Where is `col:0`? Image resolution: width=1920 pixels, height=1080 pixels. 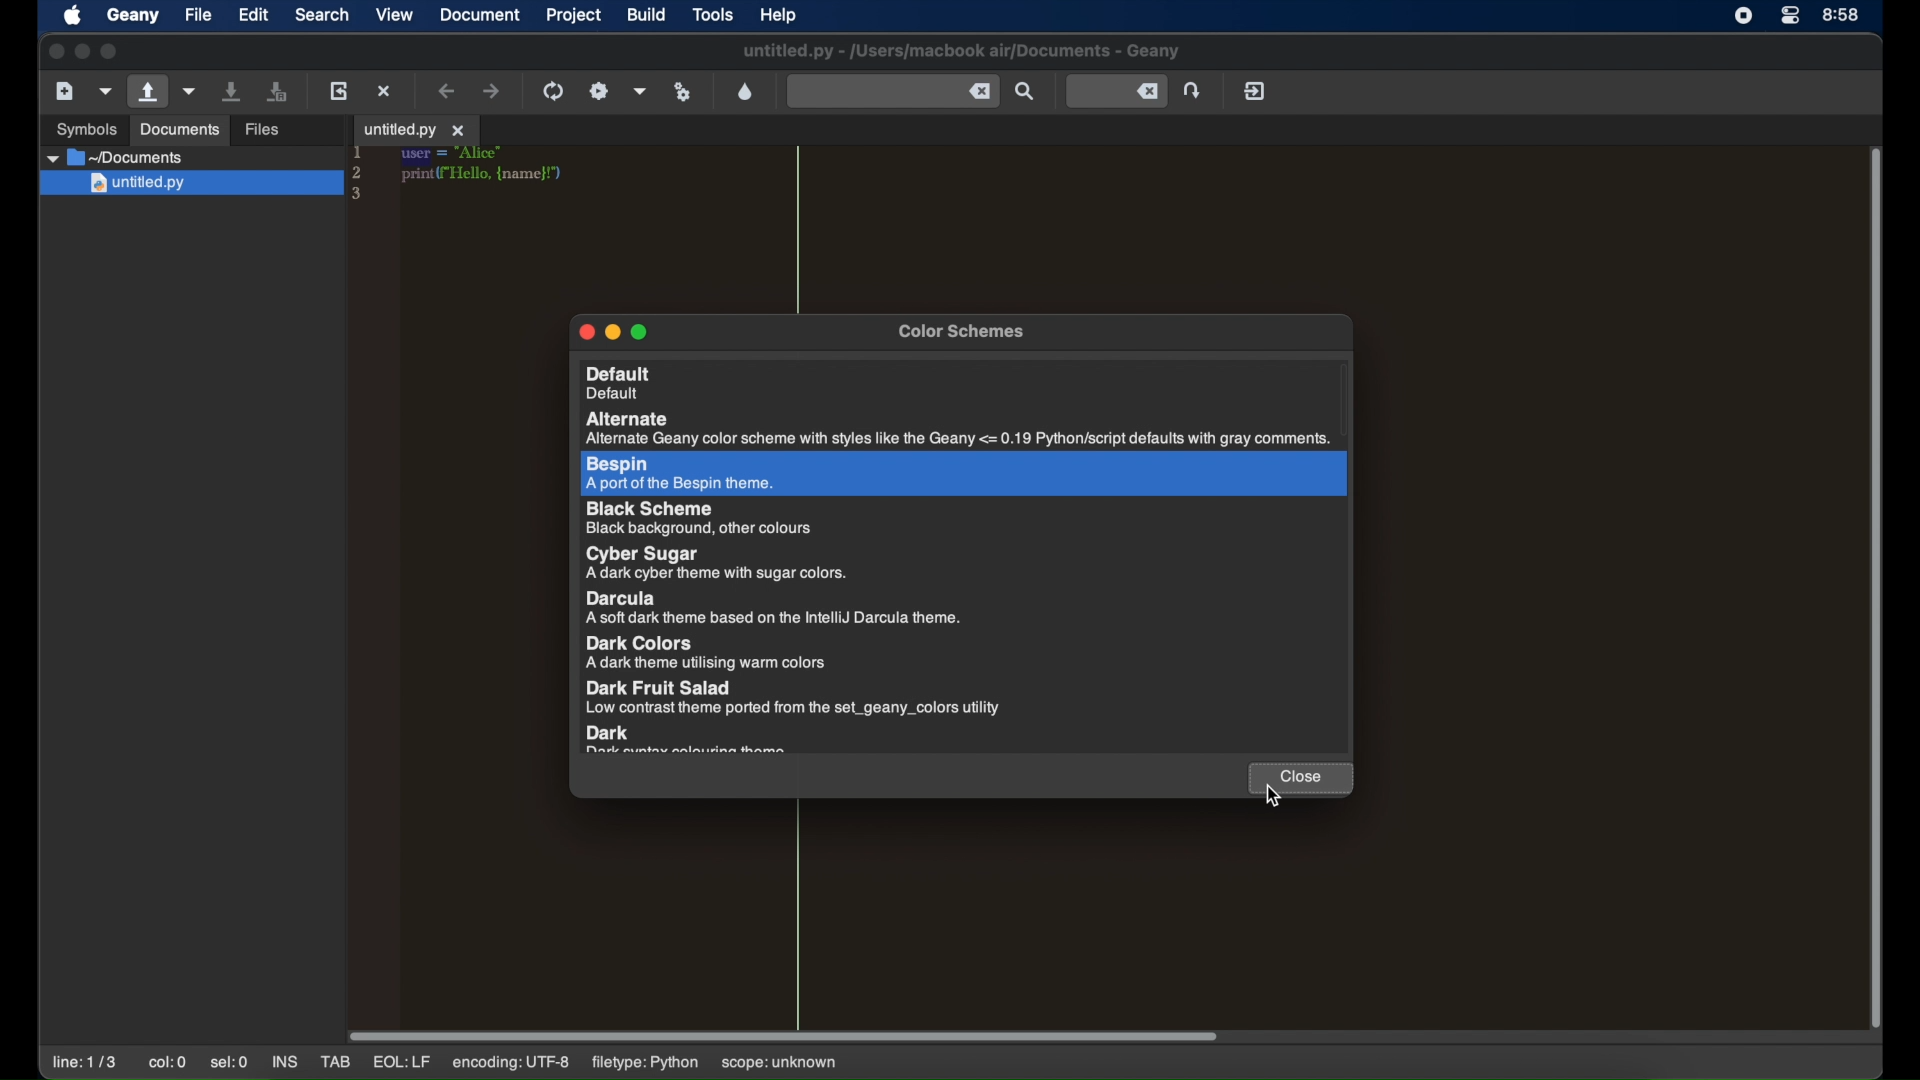
col:0 is located at coordinates (168, 1063).